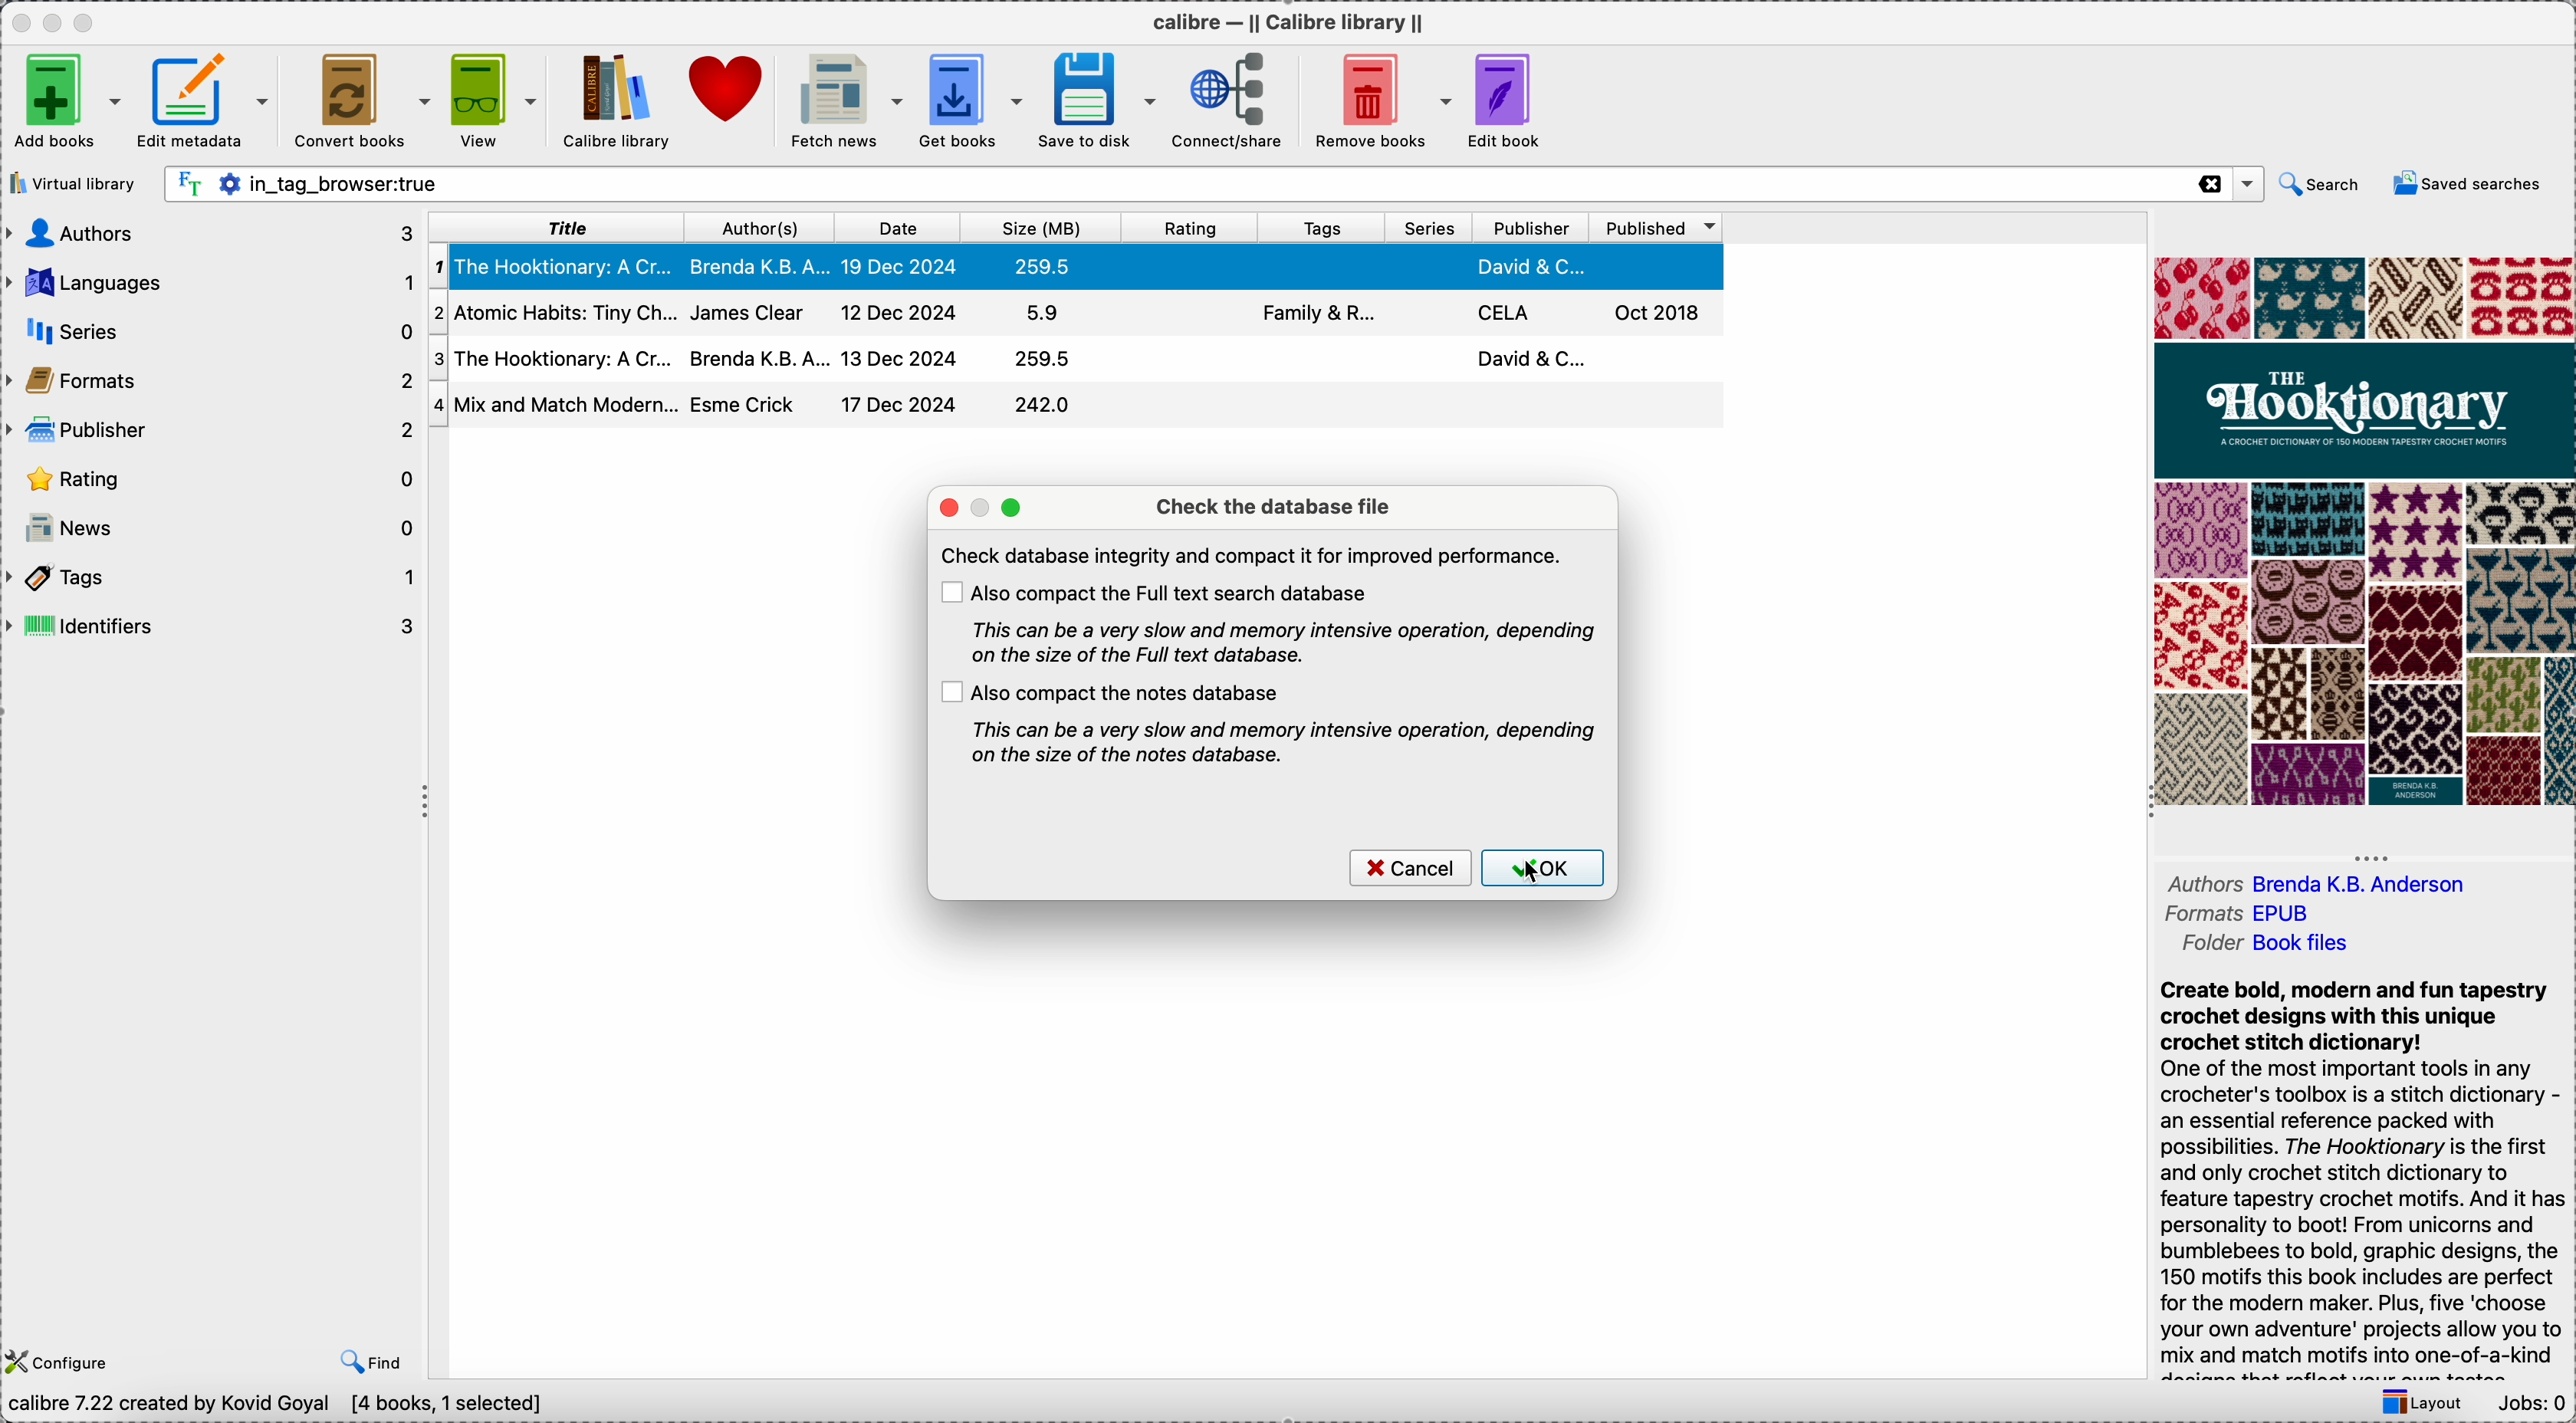 The image size is (2576, 1423). What do you see at coordinates (947, 508) in the screenshot?
I see `close pop-up` at bounding box center [947, 508].